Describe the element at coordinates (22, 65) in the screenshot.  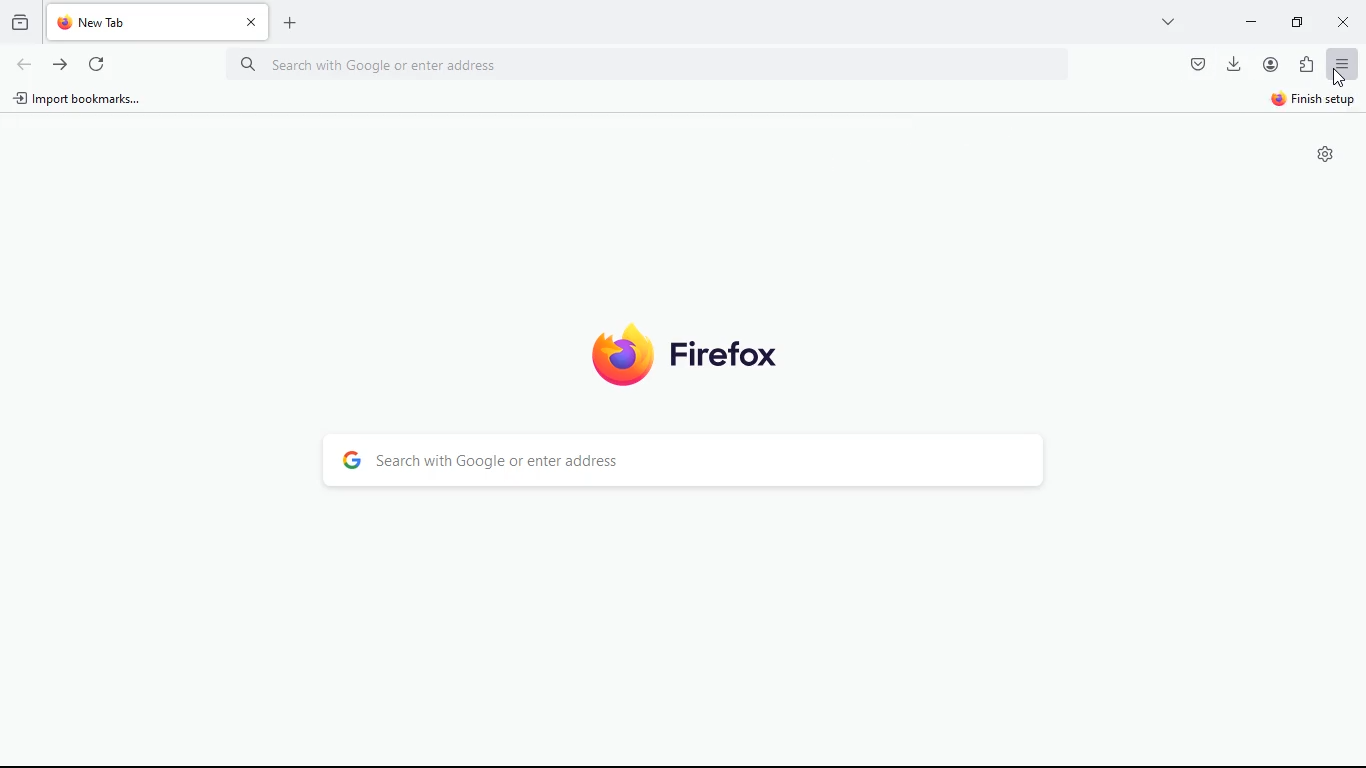
I see `back` at that location.